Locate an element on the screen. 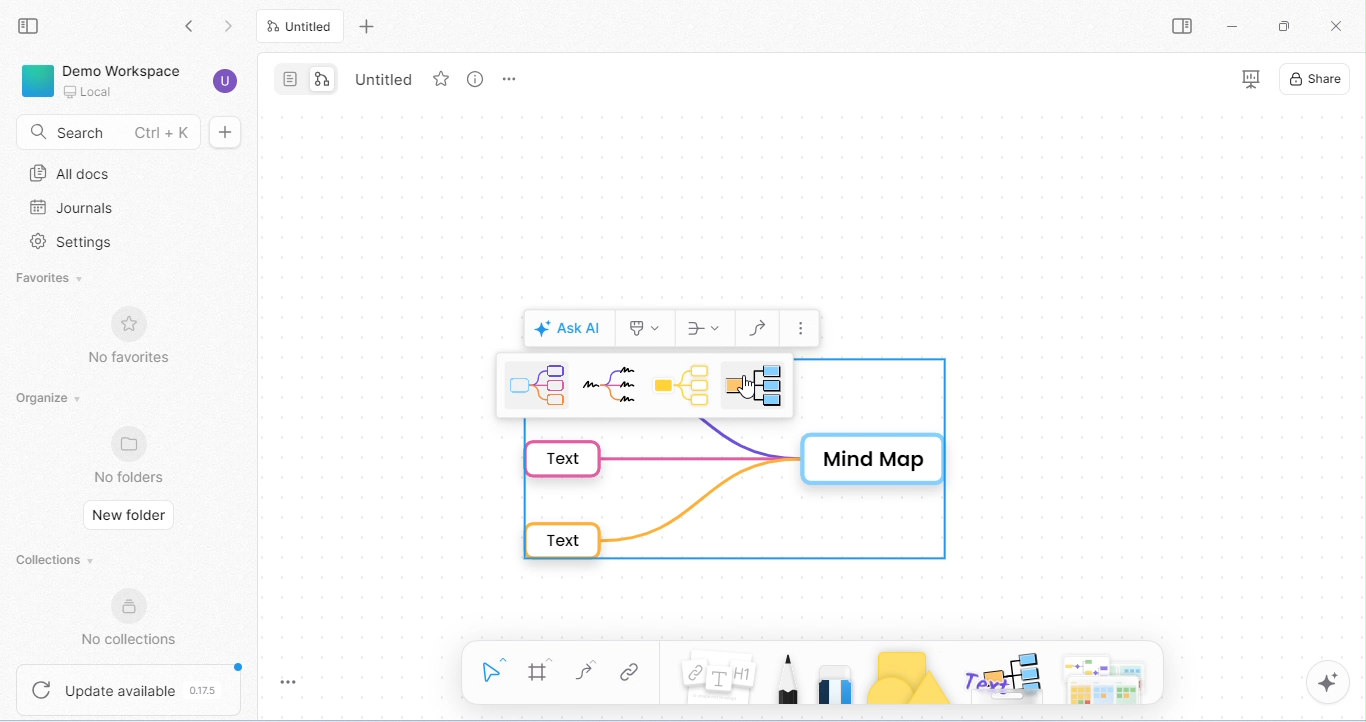 The height and width of the screenshot is (722, 1366). collections is located at coordinates (58, 556).